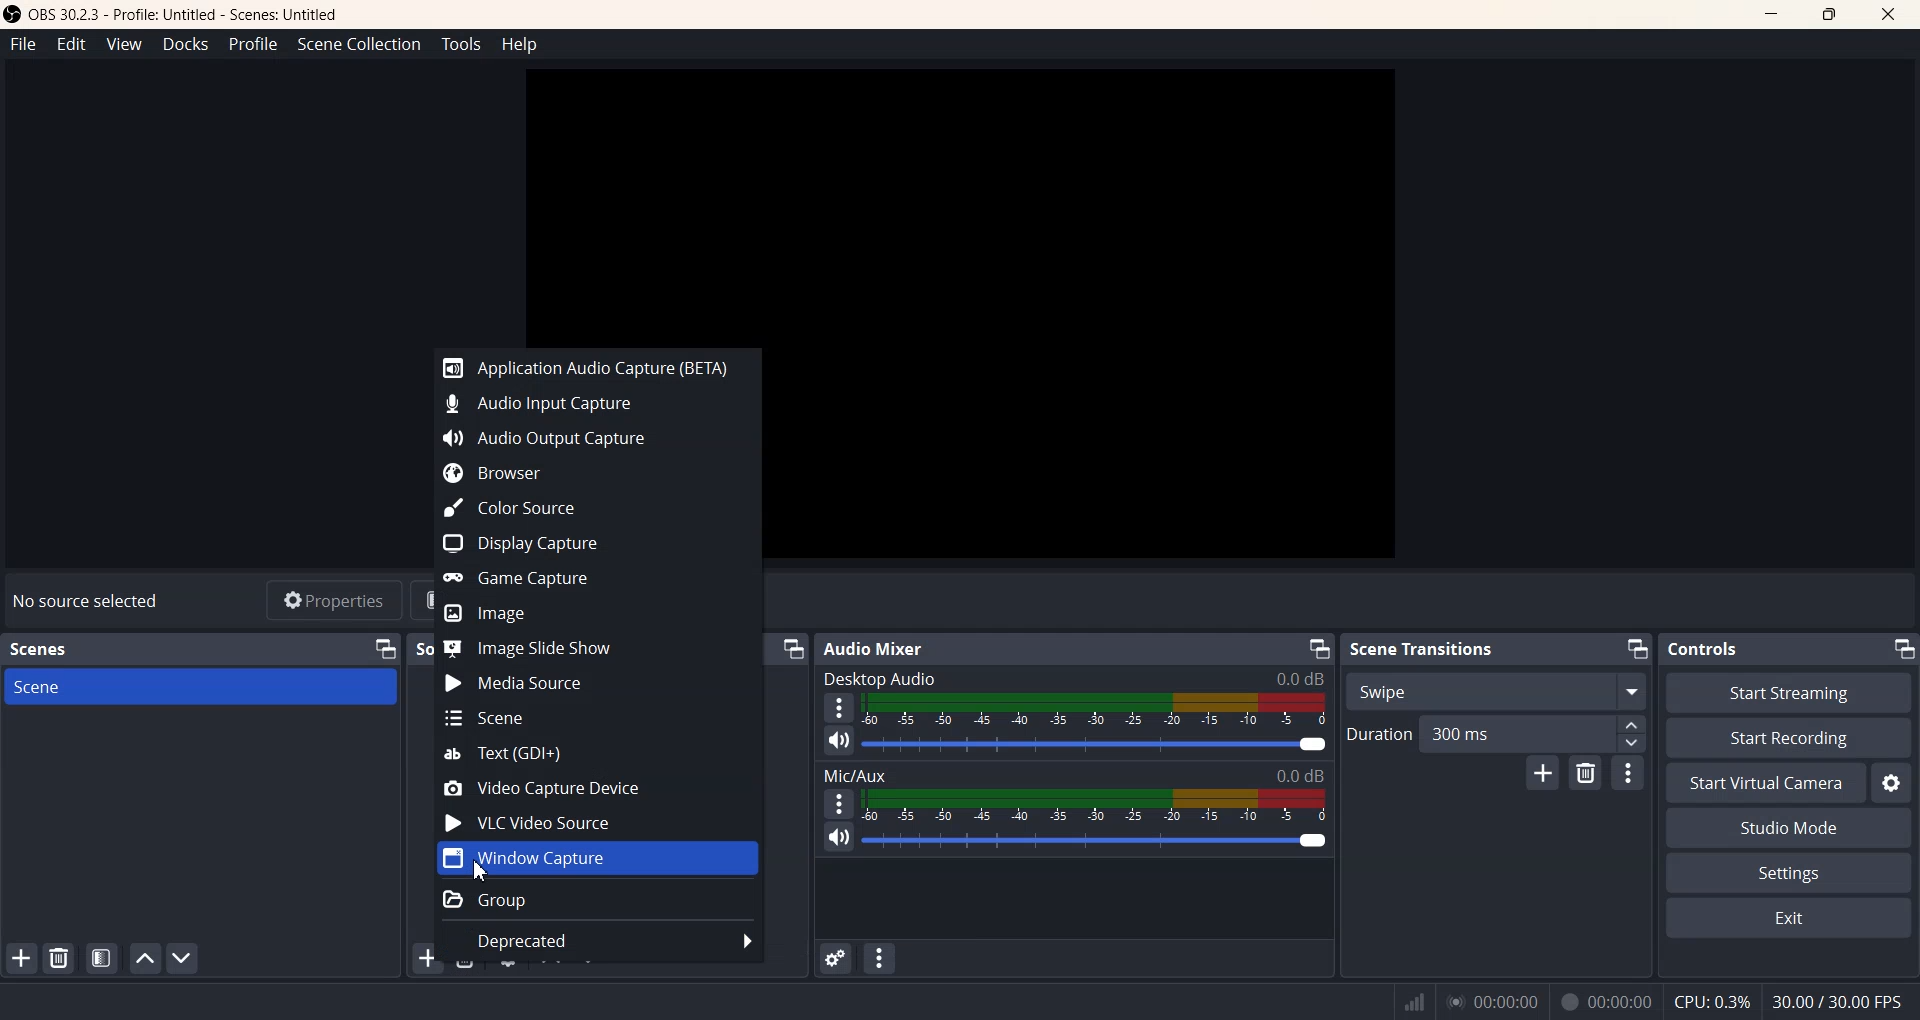 The height and width of the screenshot is (1020, 1920). What do you see at coordinates (837, 707) in the screenshot?
I see `More` at bounding box center [837, 707].